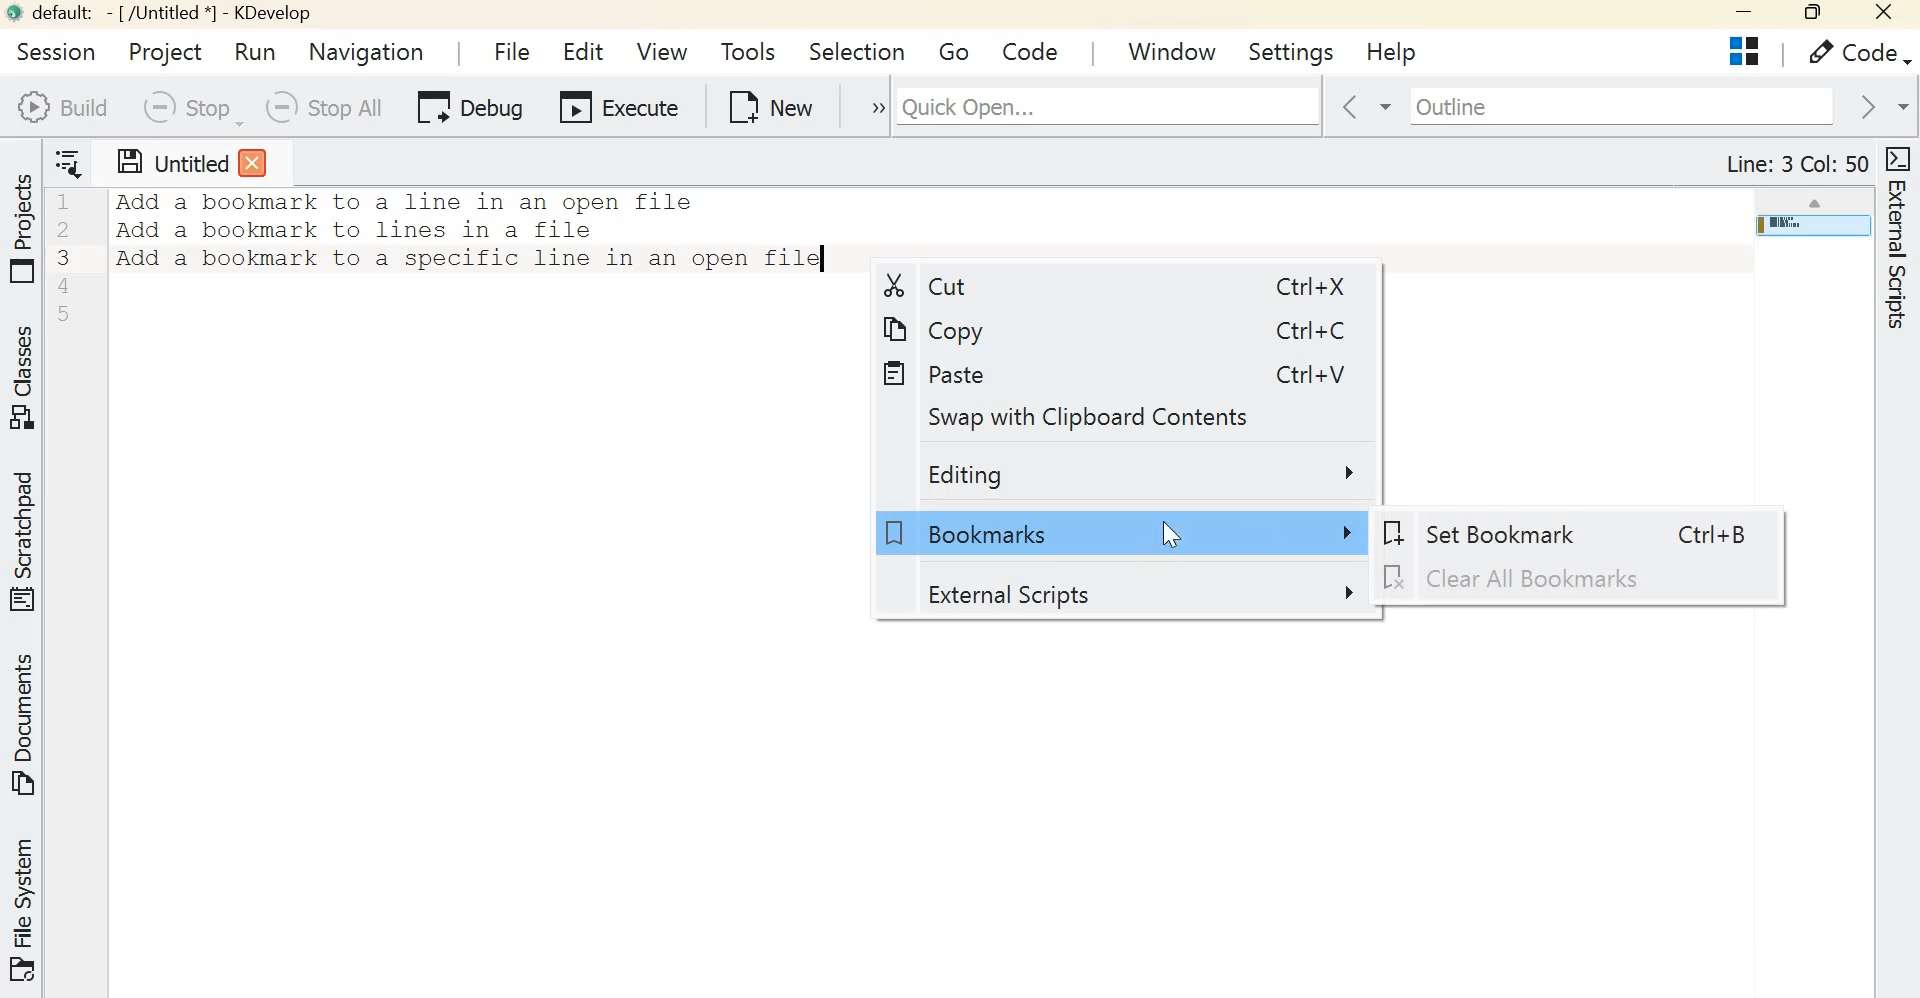  Describe the element at coordinates (1119, 532) in the screenshot. I see `Bookmarks` at that location.